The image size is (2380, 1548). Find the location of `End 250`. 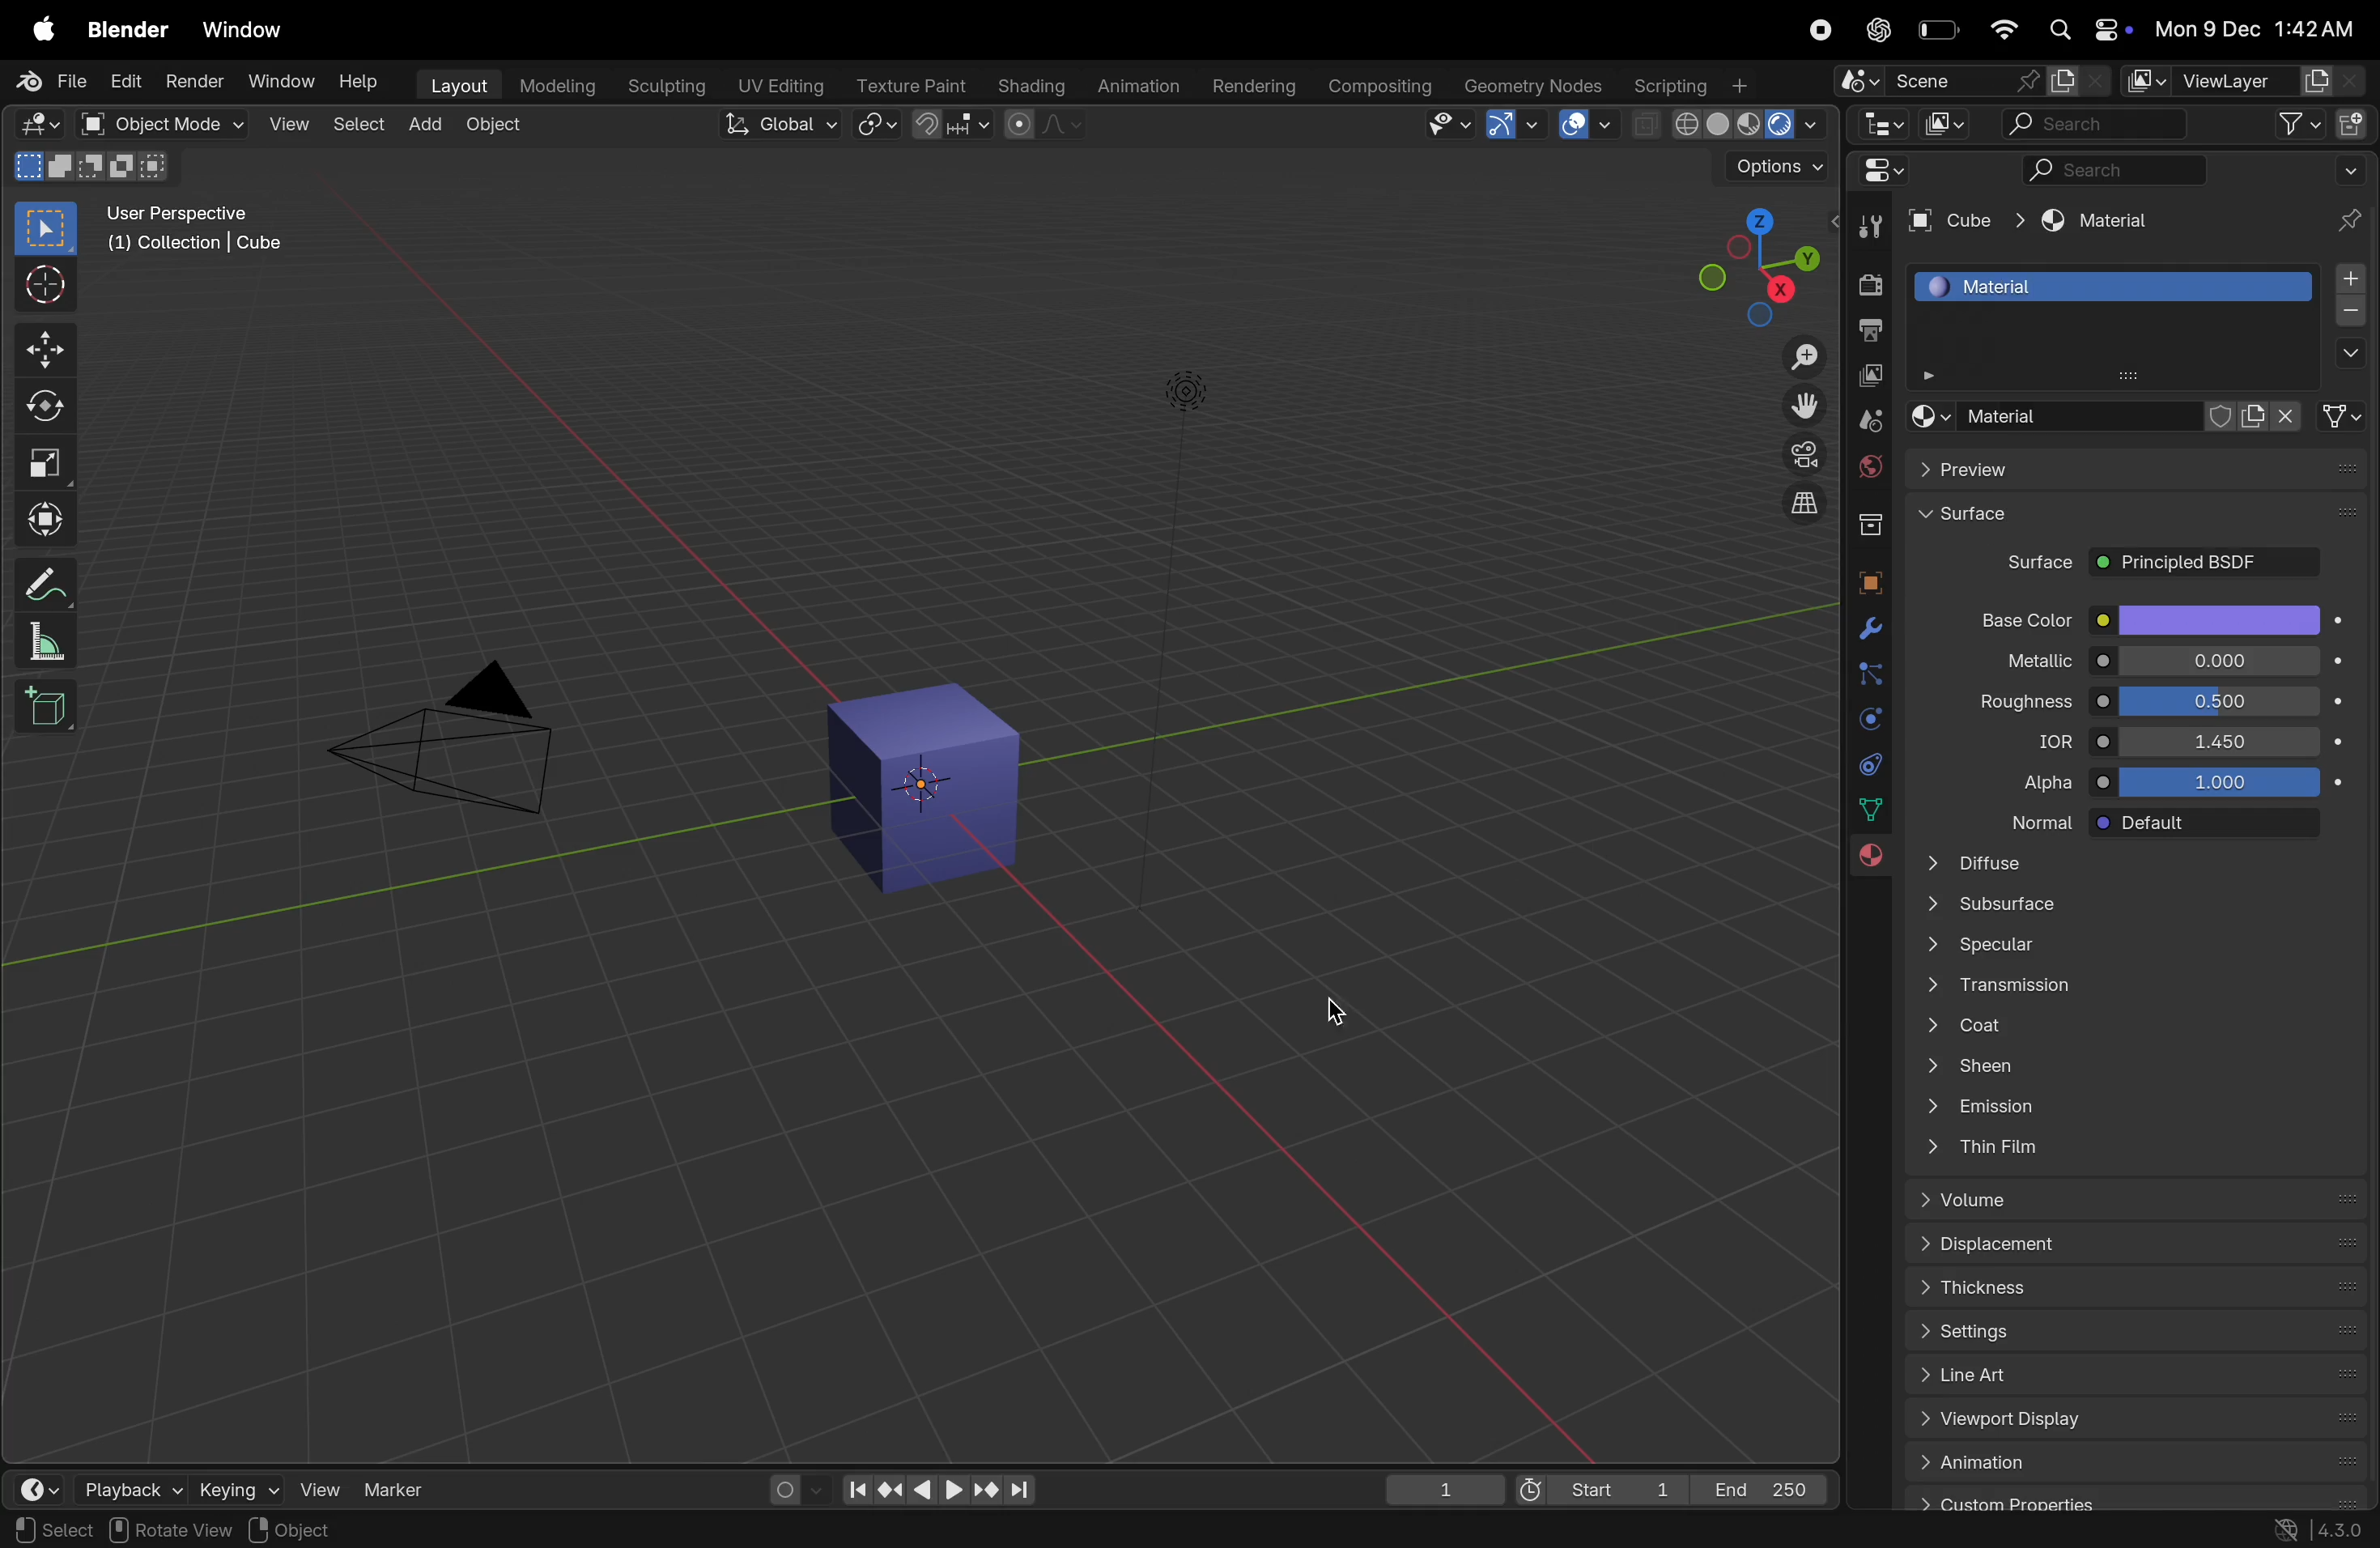

End 250 is located at coordinates (1760, 1489).